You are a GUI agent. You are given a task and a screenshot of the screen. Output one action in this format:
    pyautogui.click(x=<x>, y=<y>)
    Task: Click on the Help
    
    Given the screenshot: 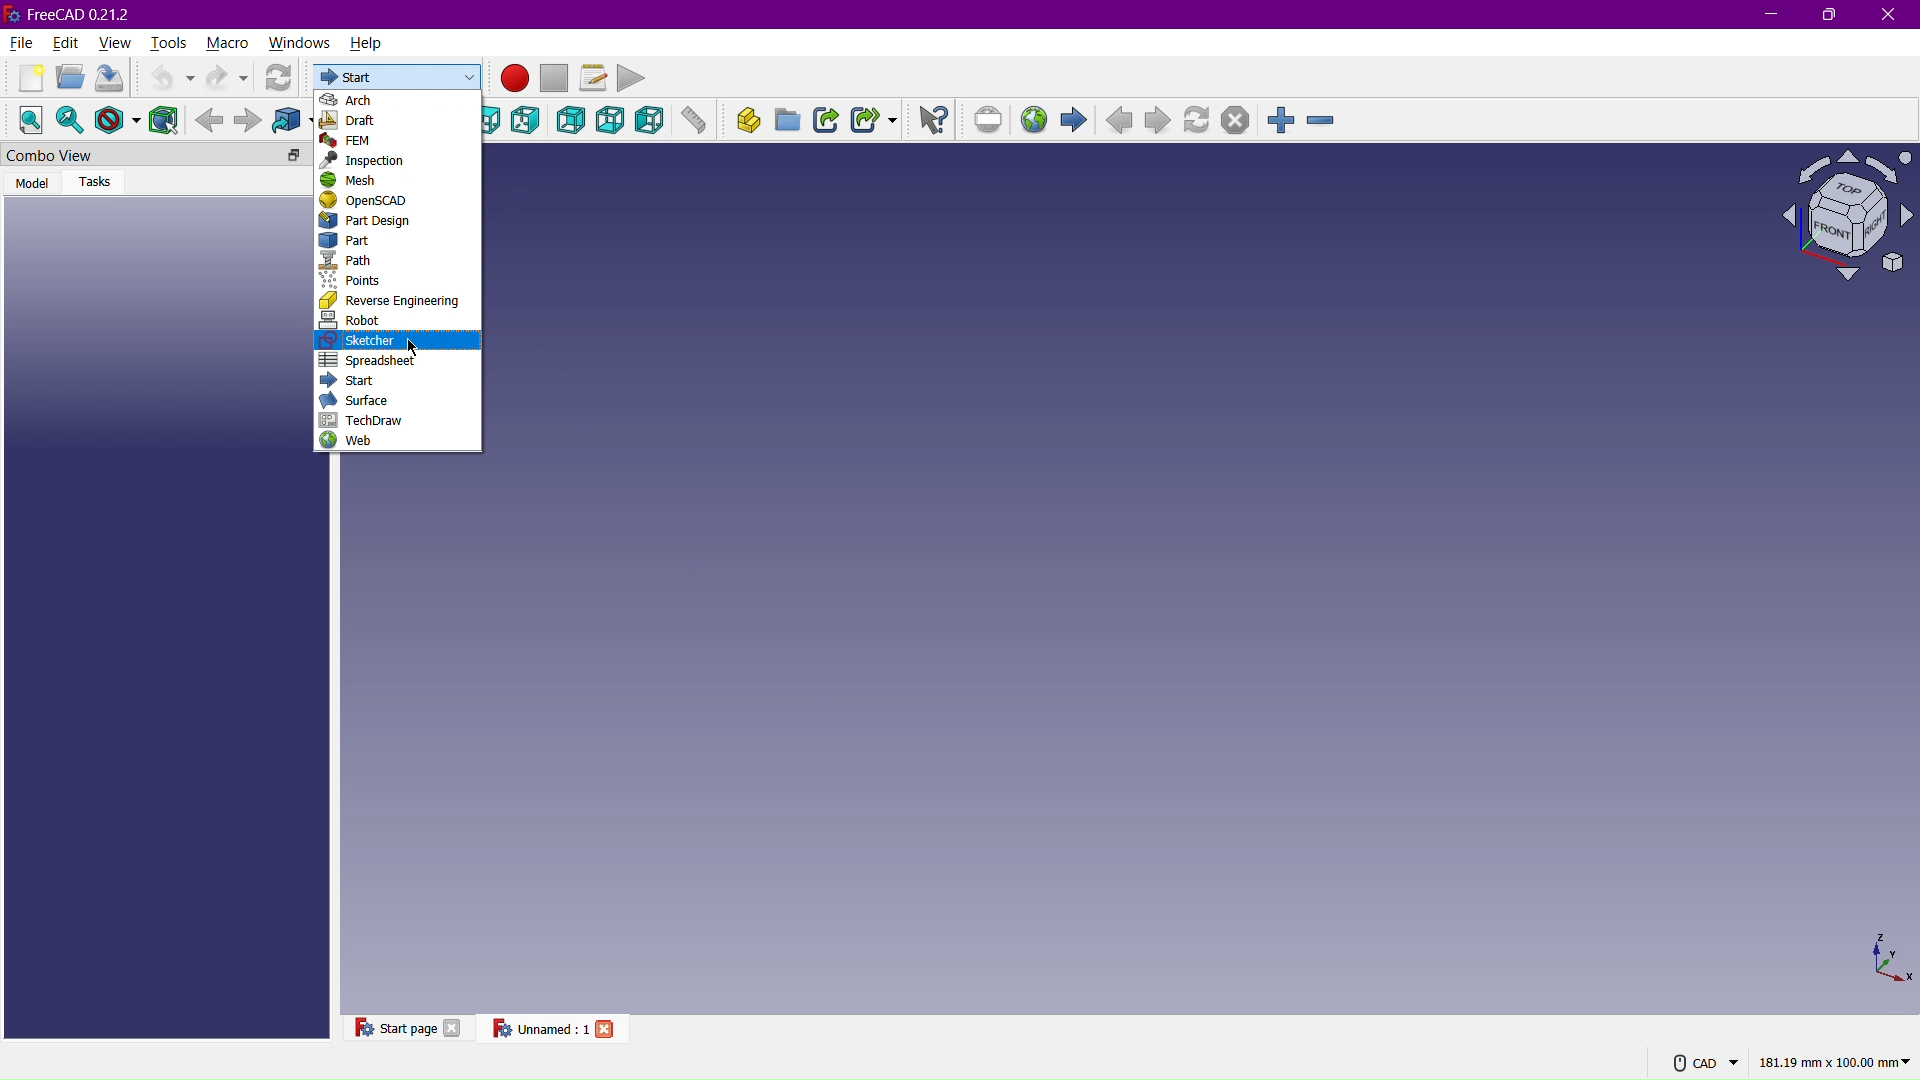 What is the action you would take?
    pyautogui.click(x=369, y=41)
    